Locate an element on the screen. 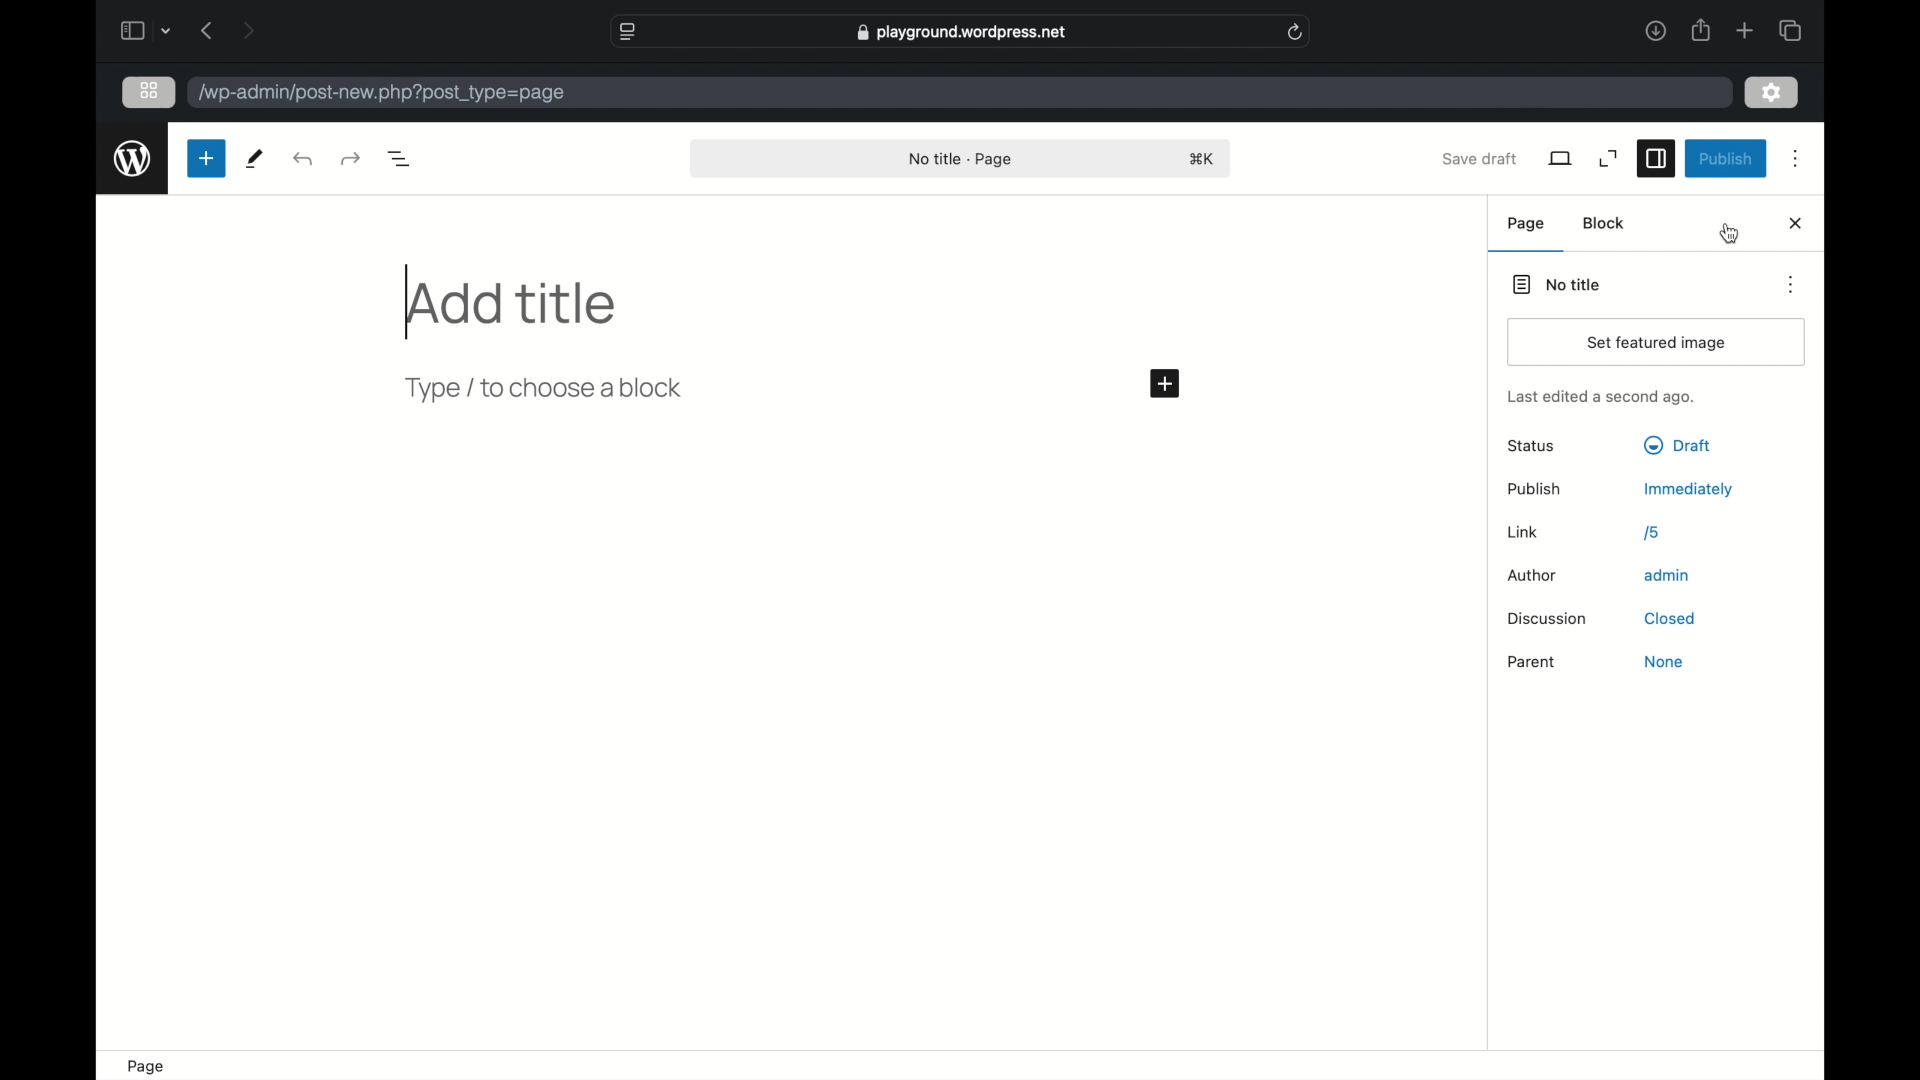 This screenshot has width=1920, height=1080. no title - page is located at coordinates (962, 160).